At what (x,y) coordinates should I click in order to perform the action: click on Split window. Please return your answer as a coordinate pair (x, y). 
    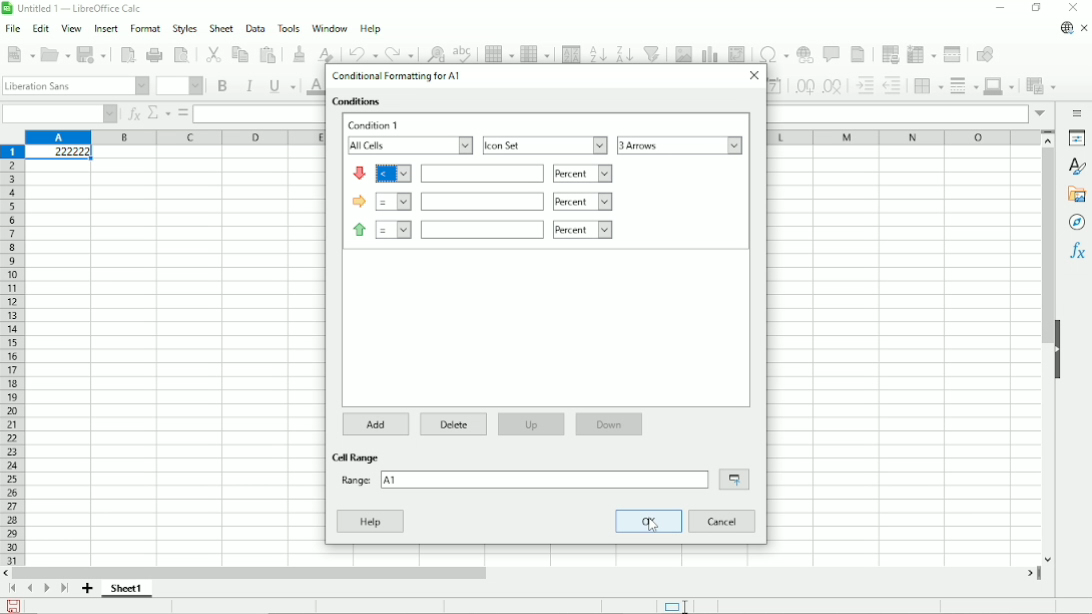
    Looking at the image, I should click on (953, 53).